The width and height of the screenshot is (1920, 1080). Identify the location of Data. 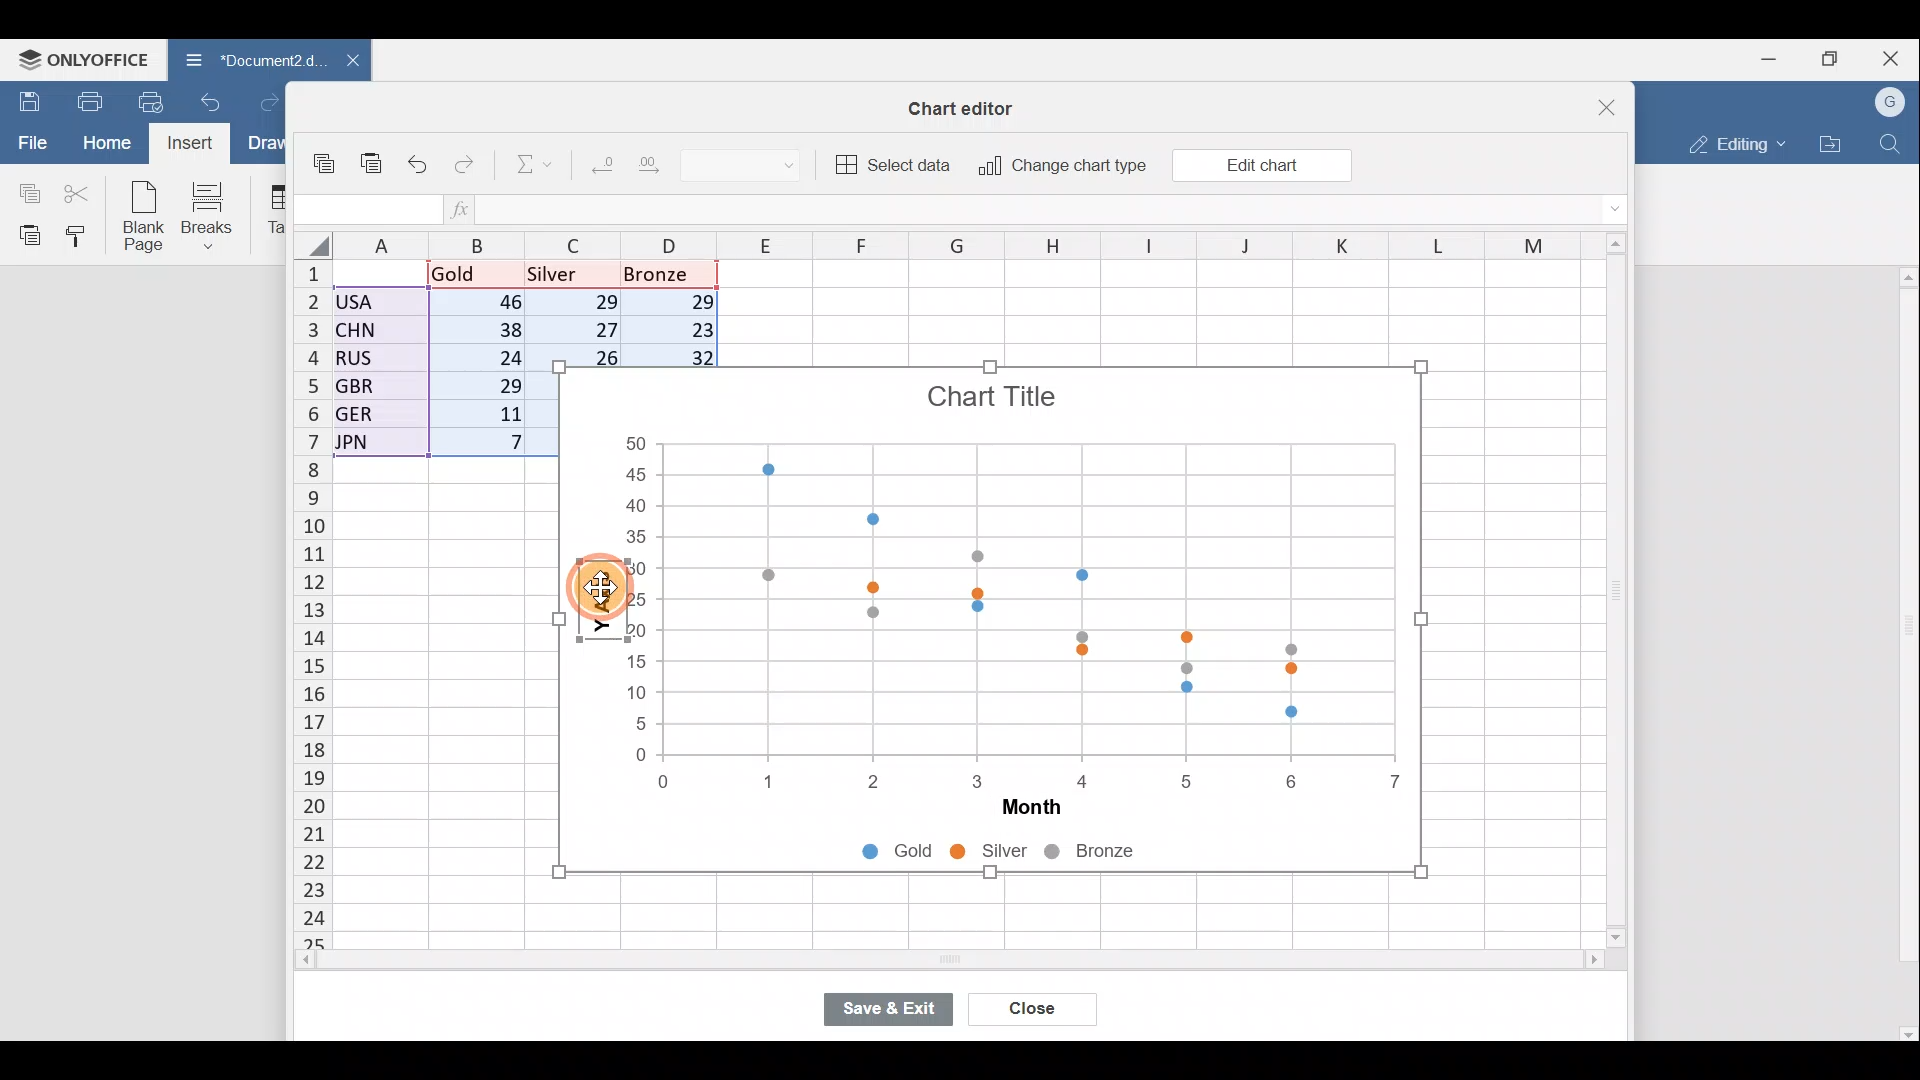
(436, 365).